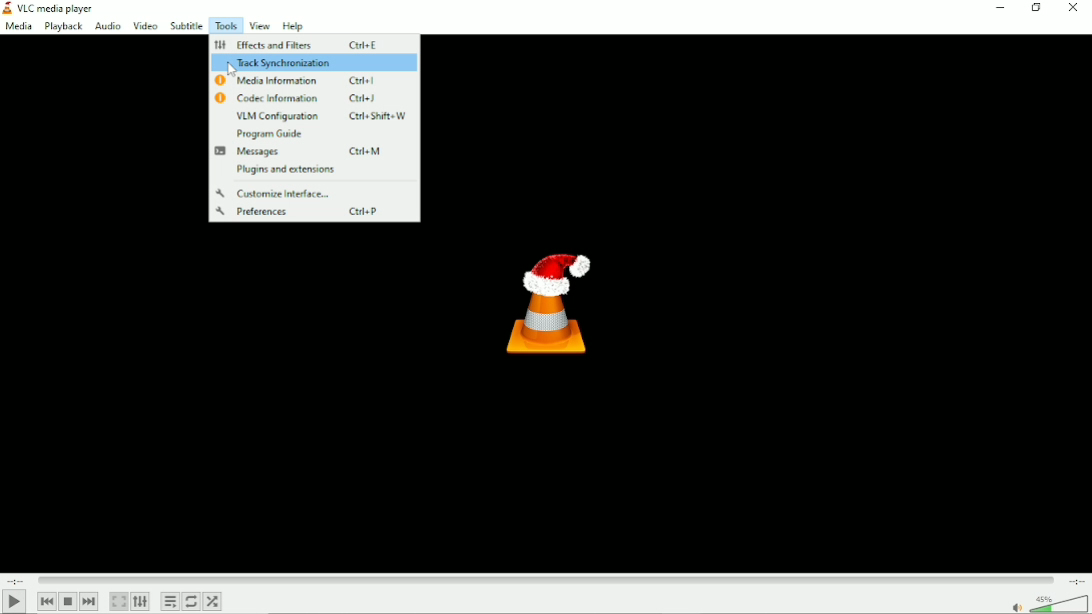 This screenshot has height=614, width=1092. I want to click on Toggle video in fullscreen, so click(119, 601).